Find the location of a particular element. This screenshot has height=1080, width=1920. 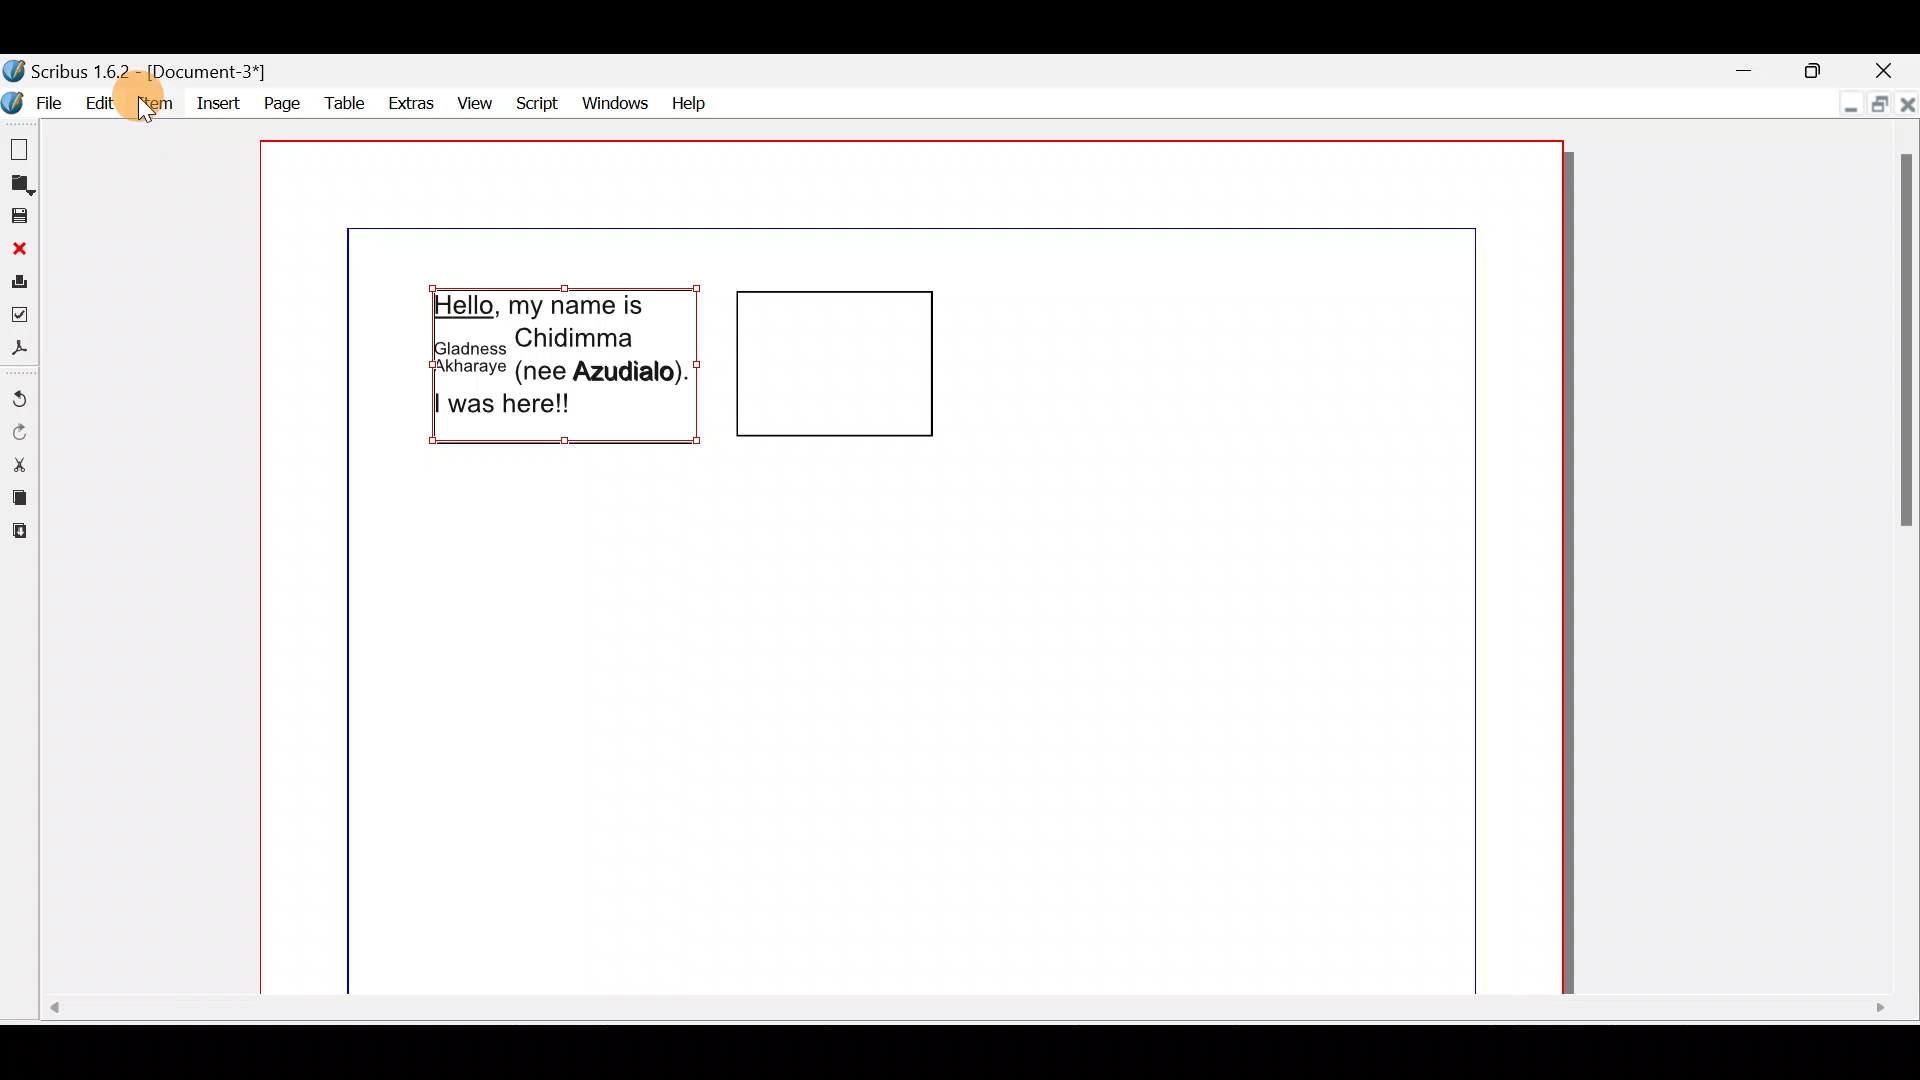

Open is located at coordinates (20, 185).